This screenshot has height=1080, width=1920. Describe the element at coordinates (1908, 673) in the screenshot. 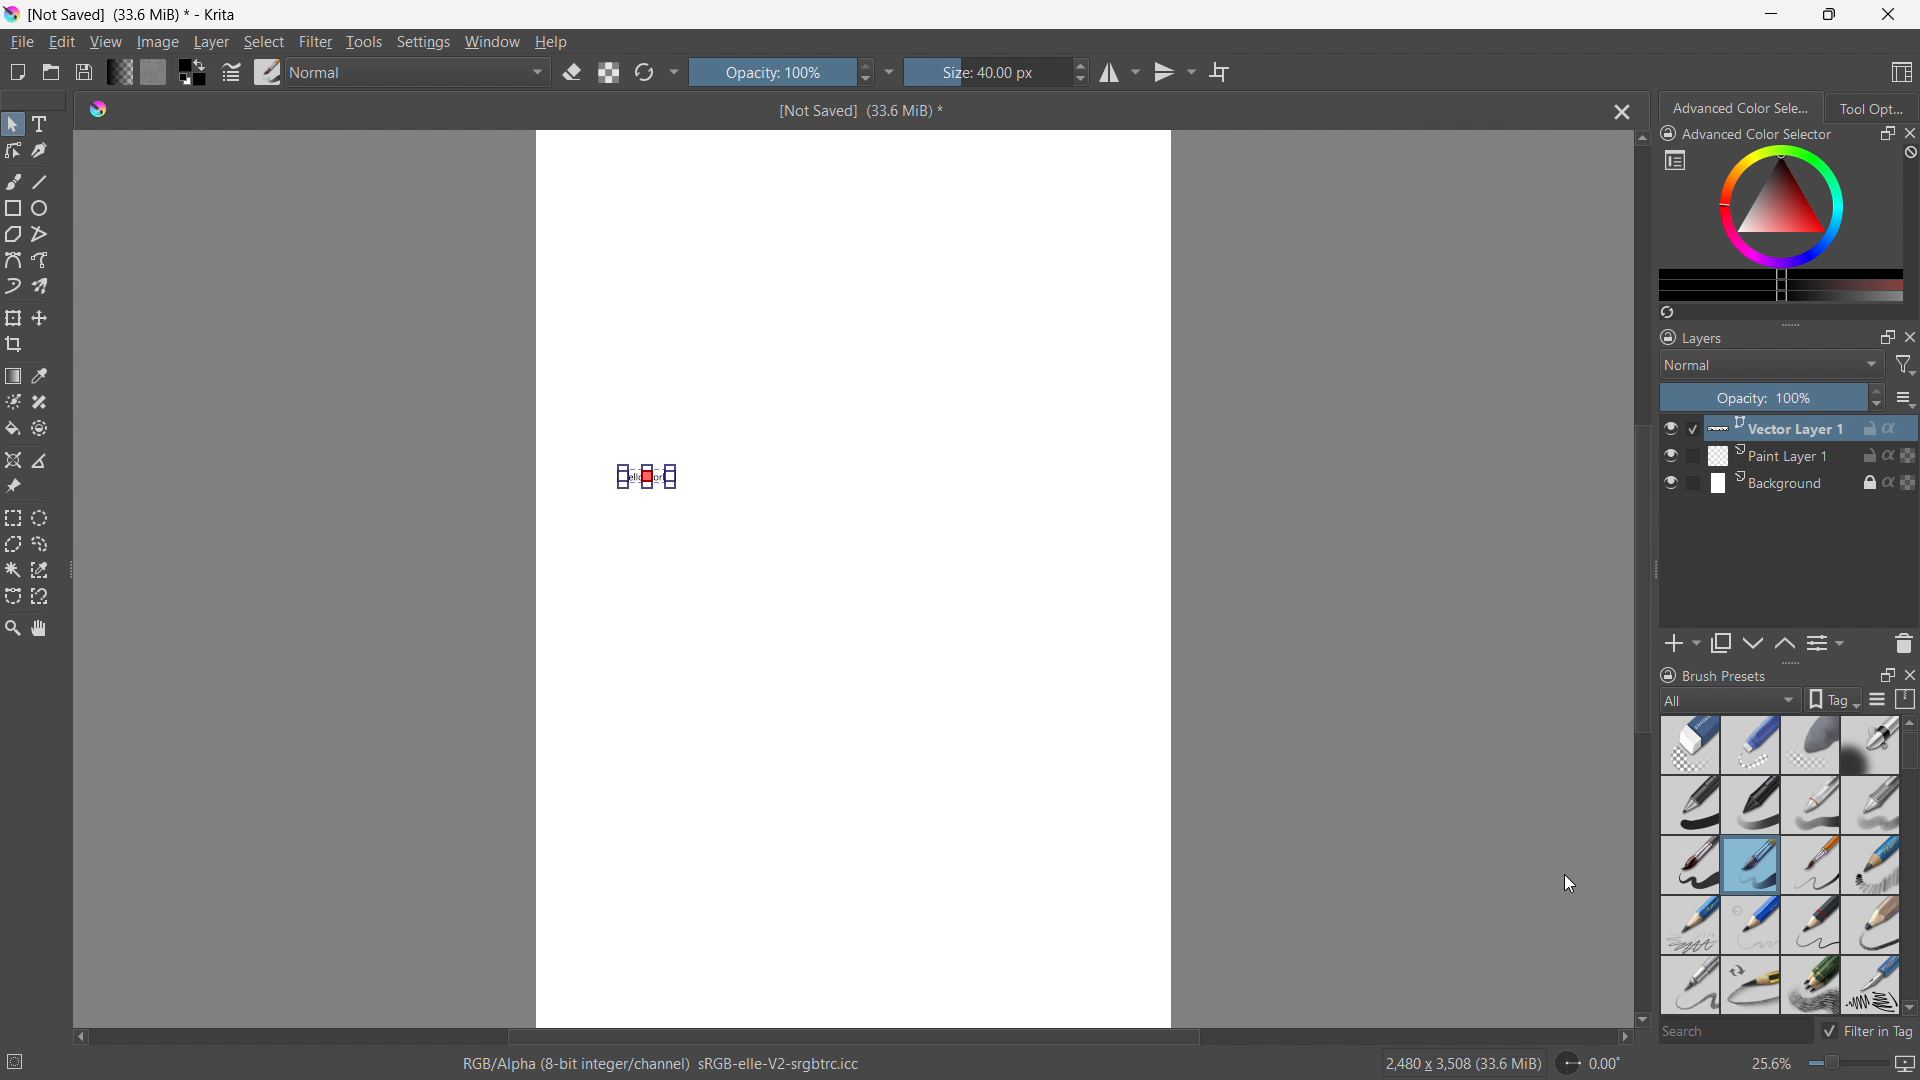

I see `close` at that location.